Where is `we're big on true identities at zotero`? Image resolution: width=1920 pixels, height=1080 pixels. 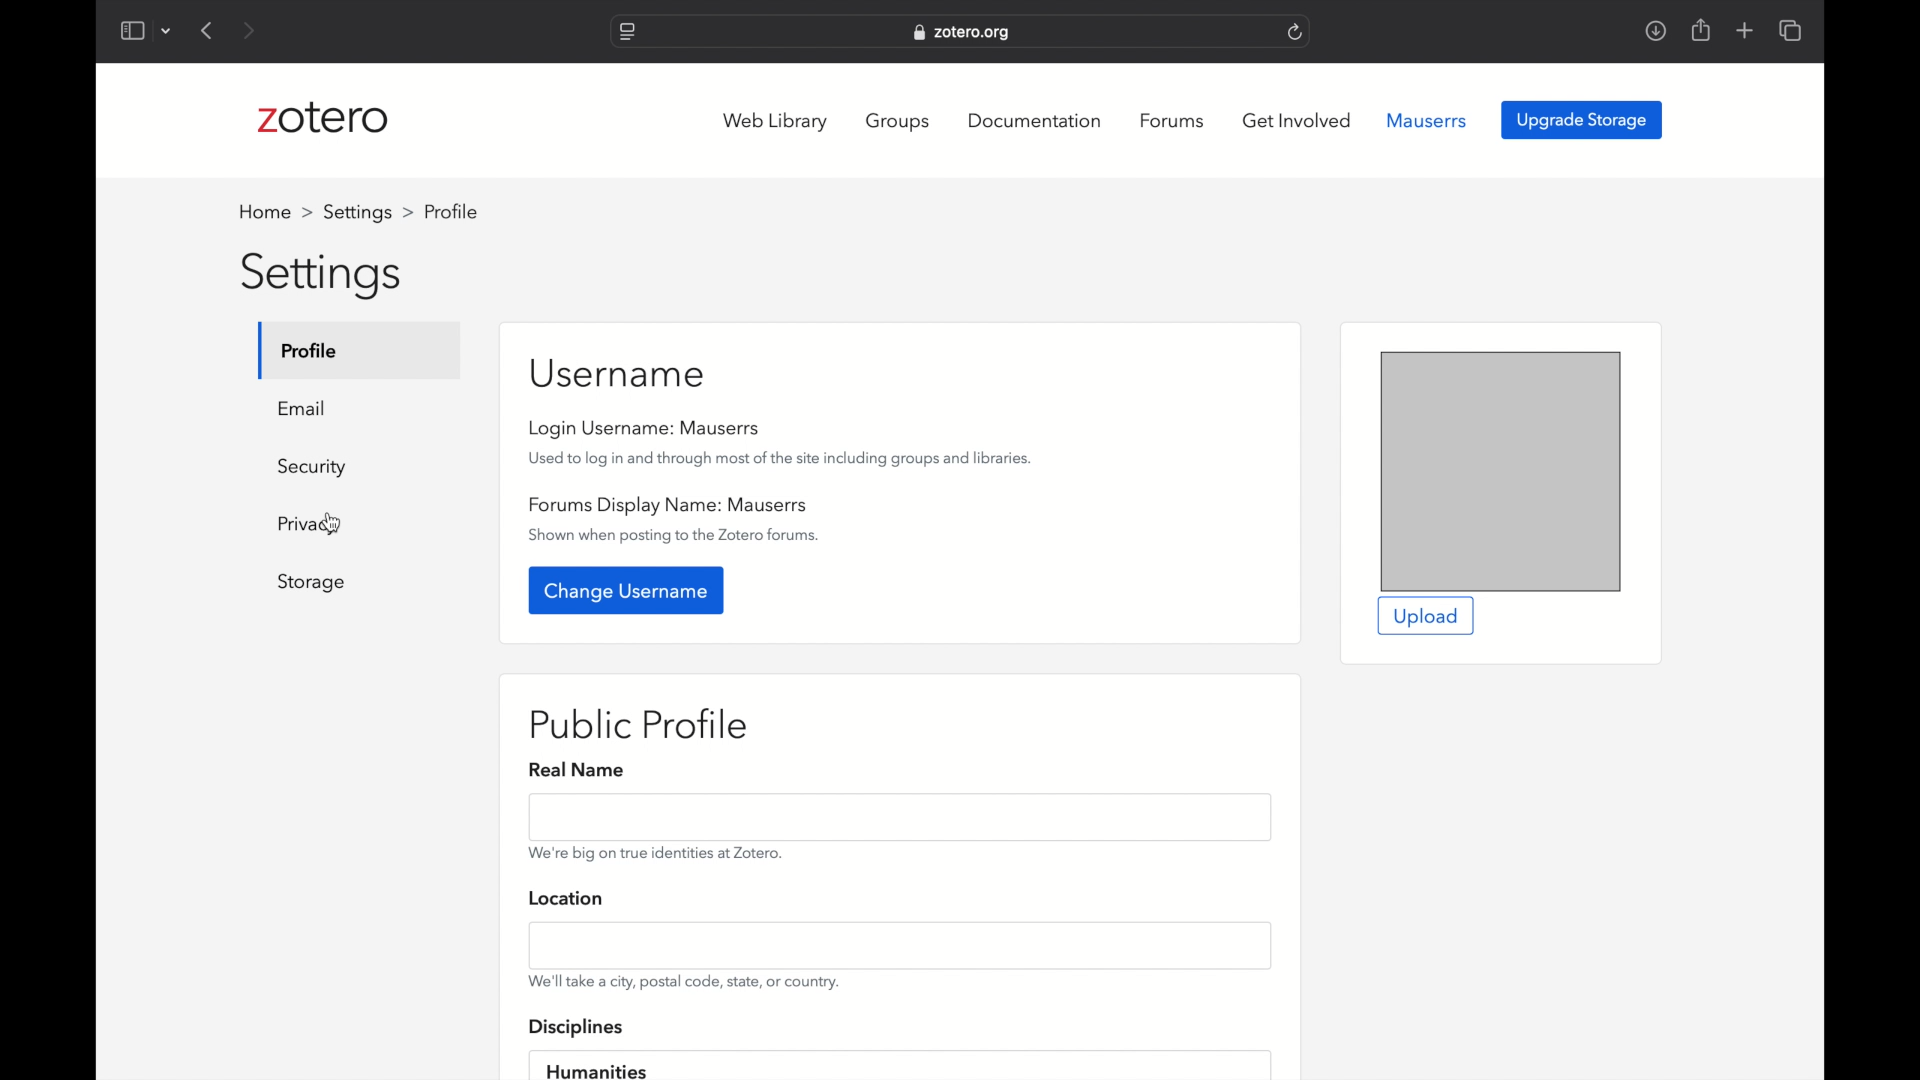
we're big on true identities at zotero is located at coordinates (656, 854).